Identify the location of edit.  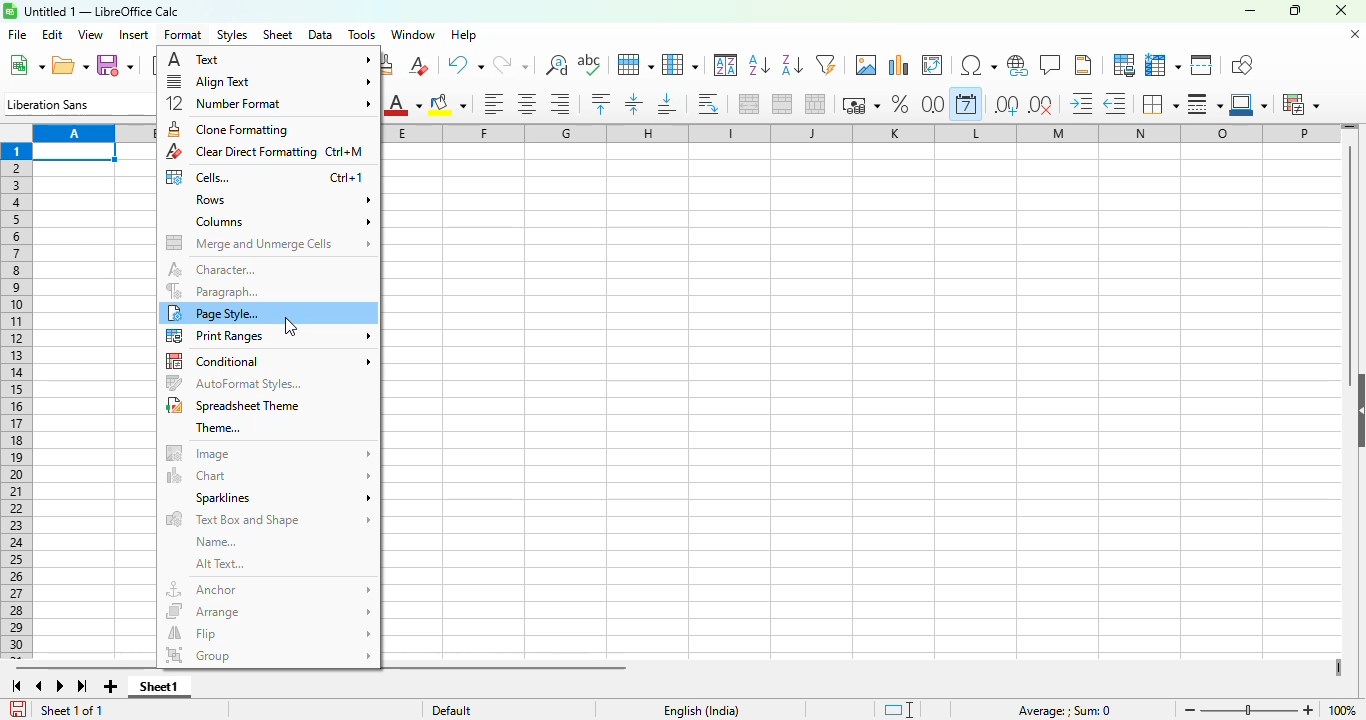
(52, 35).